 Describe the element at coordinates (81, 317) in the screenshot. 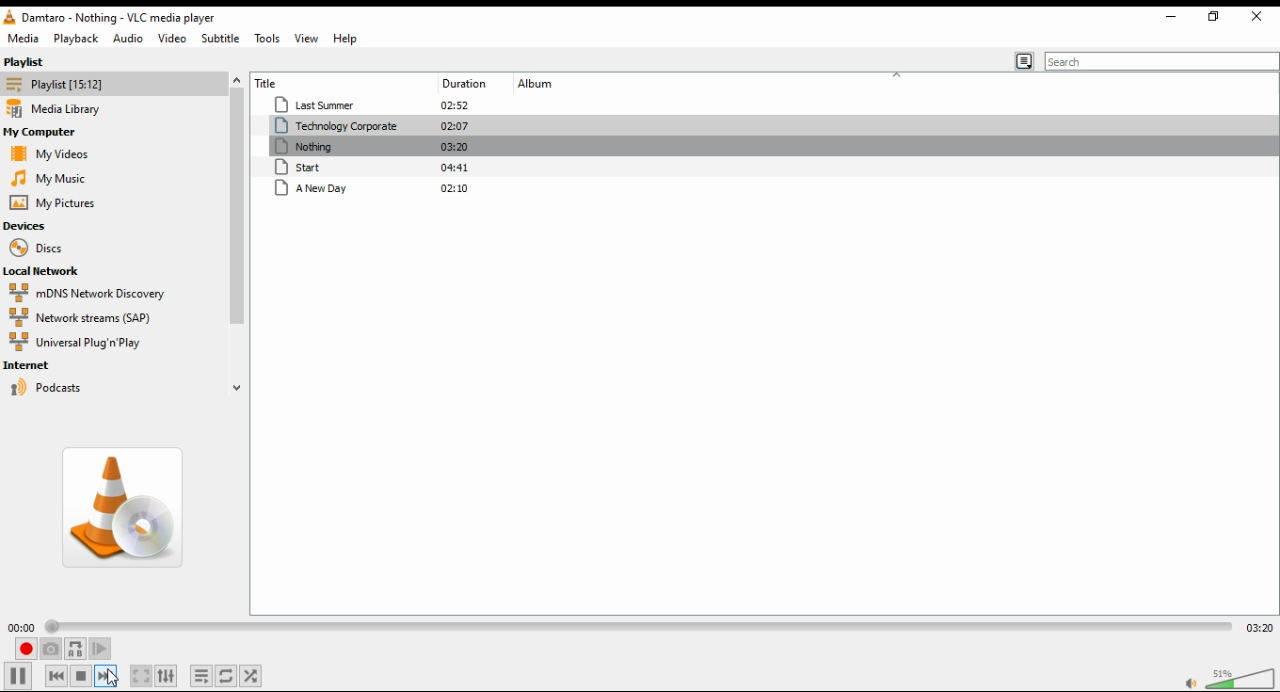

I see `network streams` at that location.